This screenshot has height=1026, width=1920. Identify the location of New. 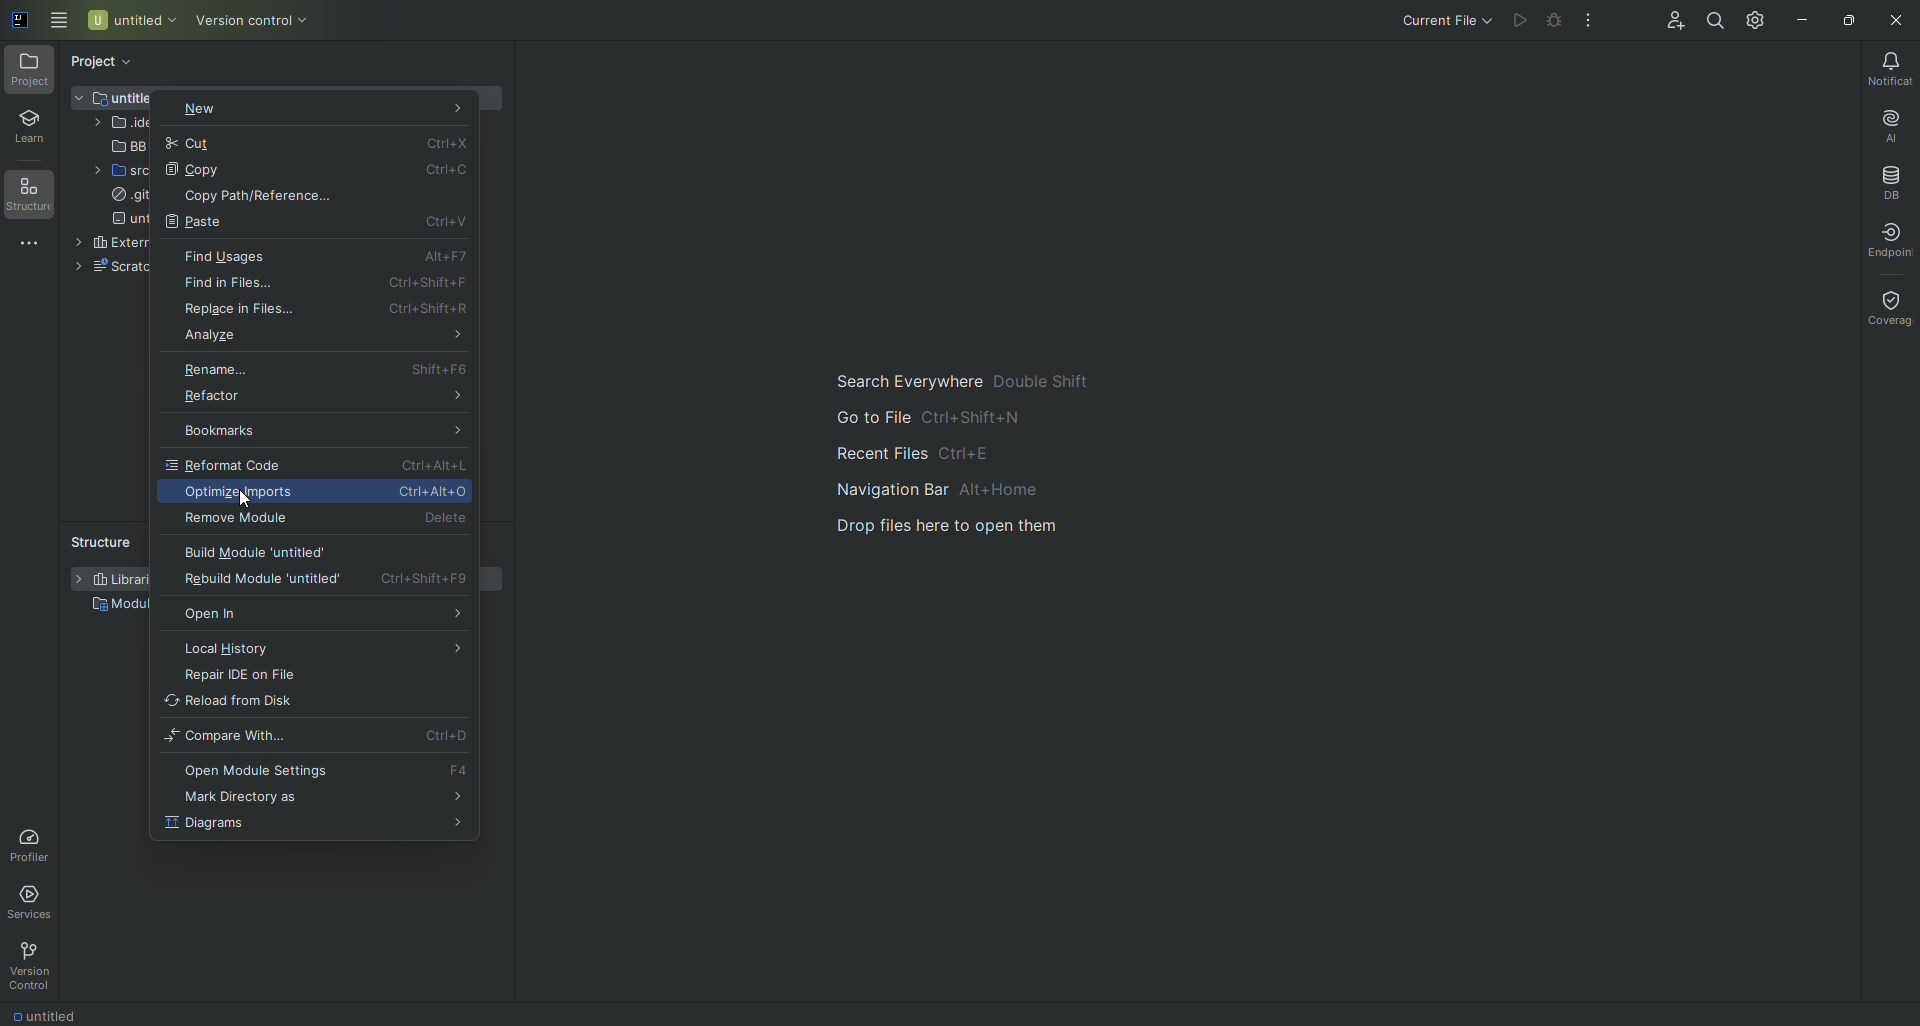
(328, 109).